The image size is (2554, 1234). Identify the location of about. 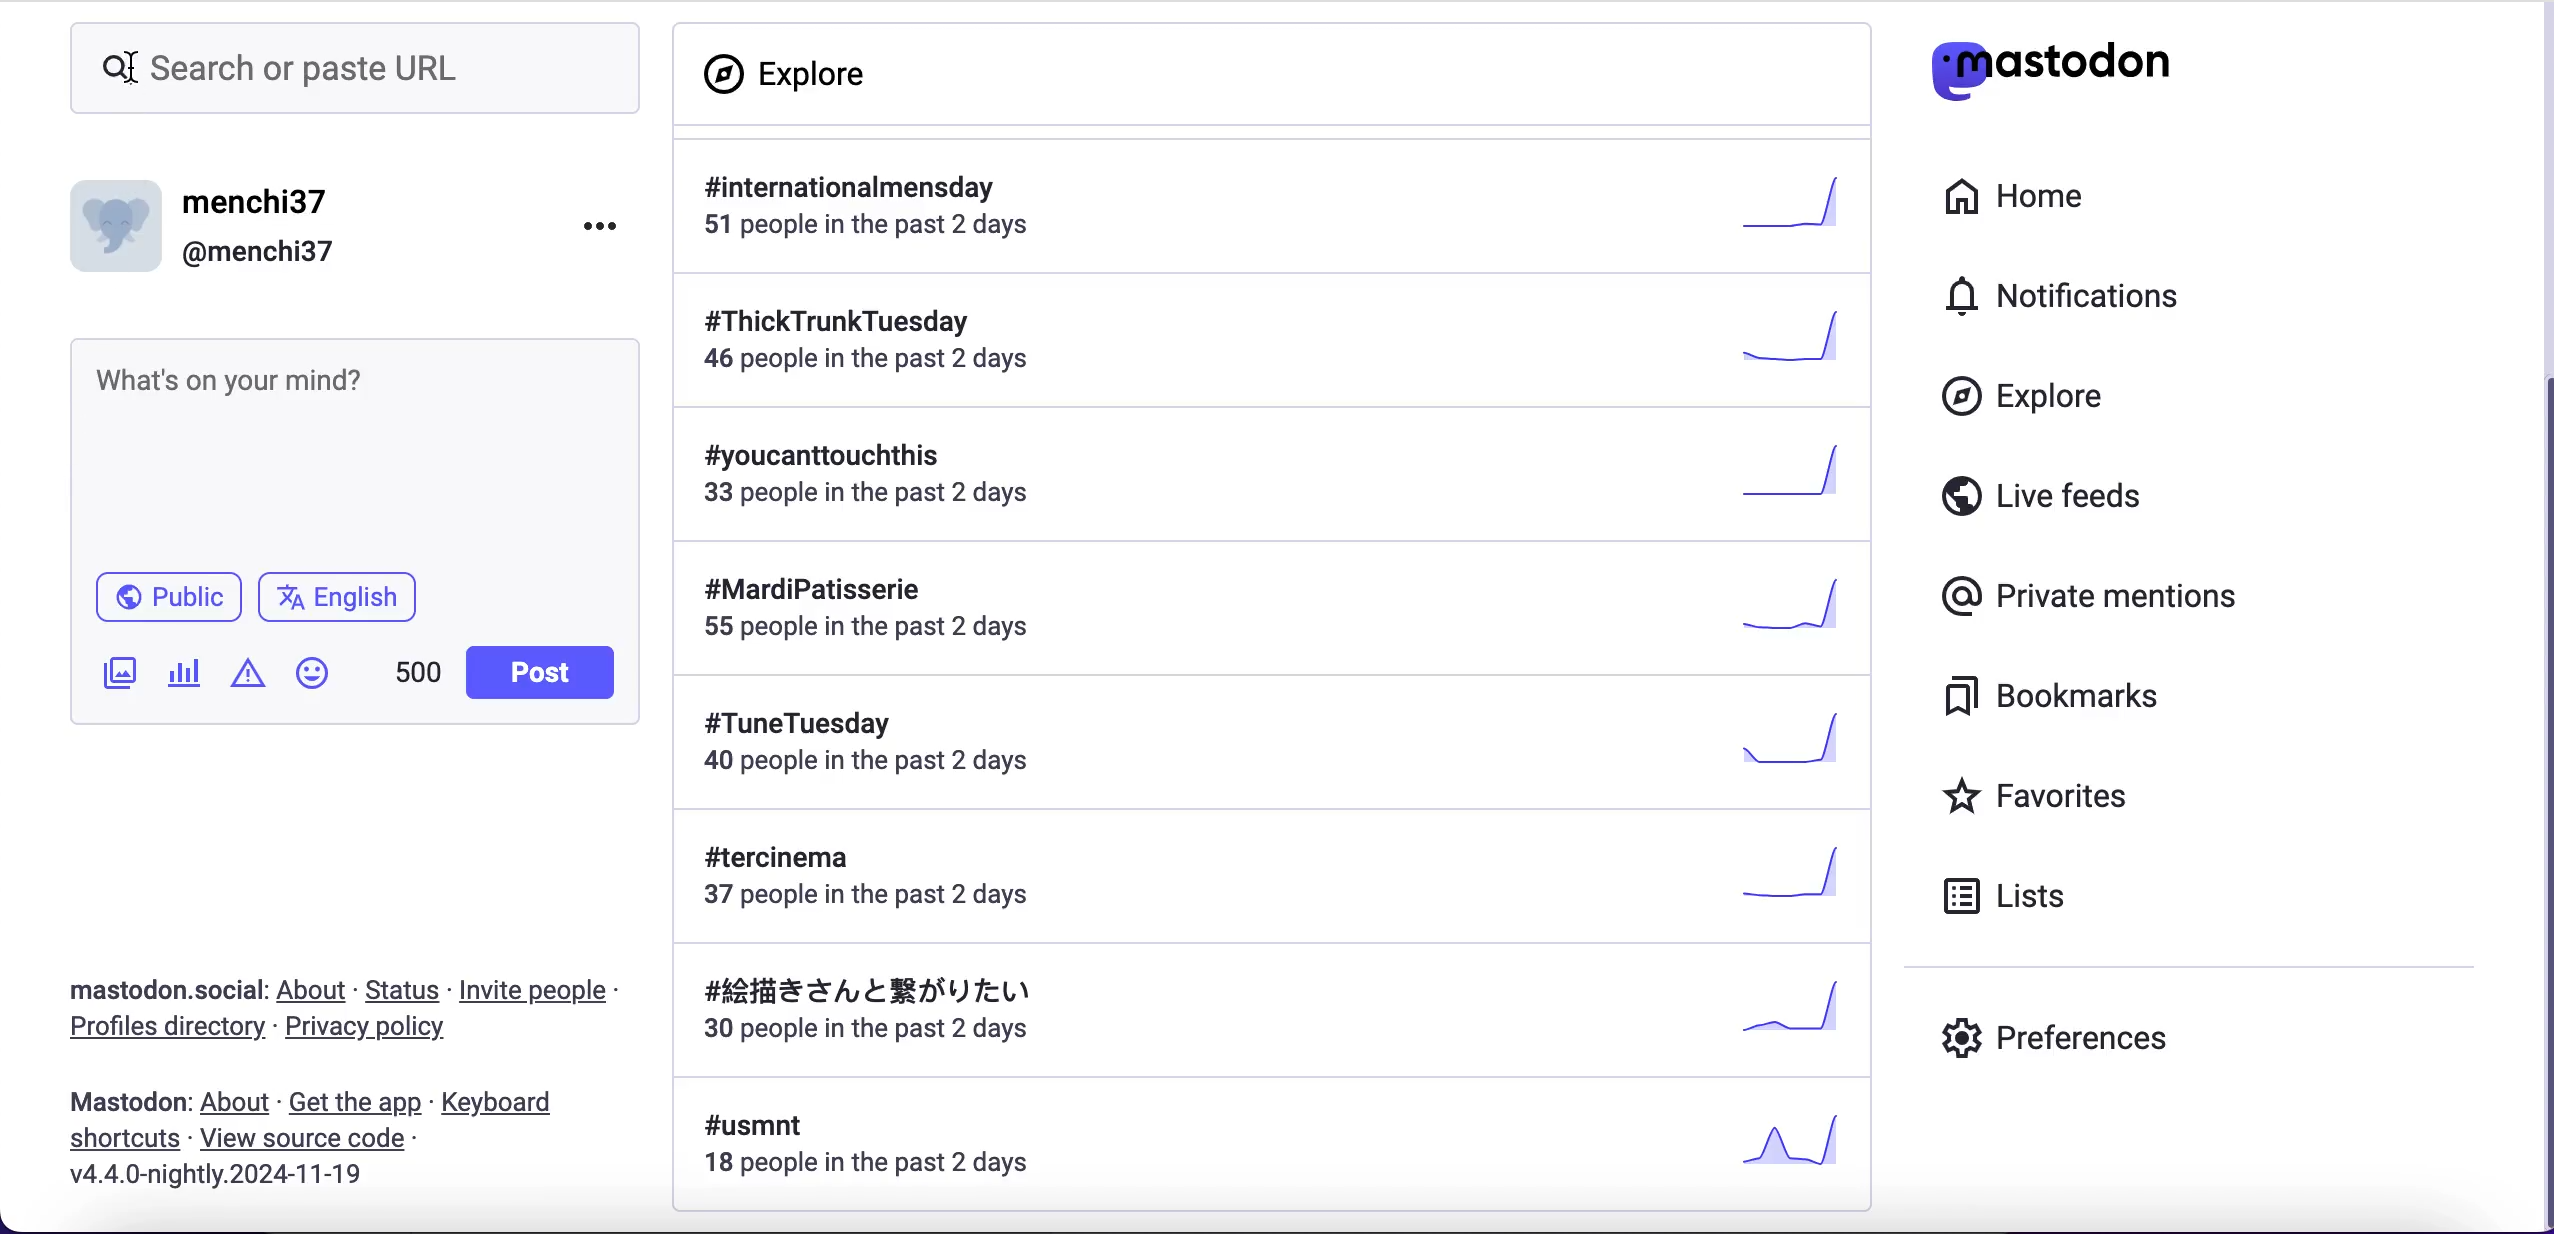
(314, 992).